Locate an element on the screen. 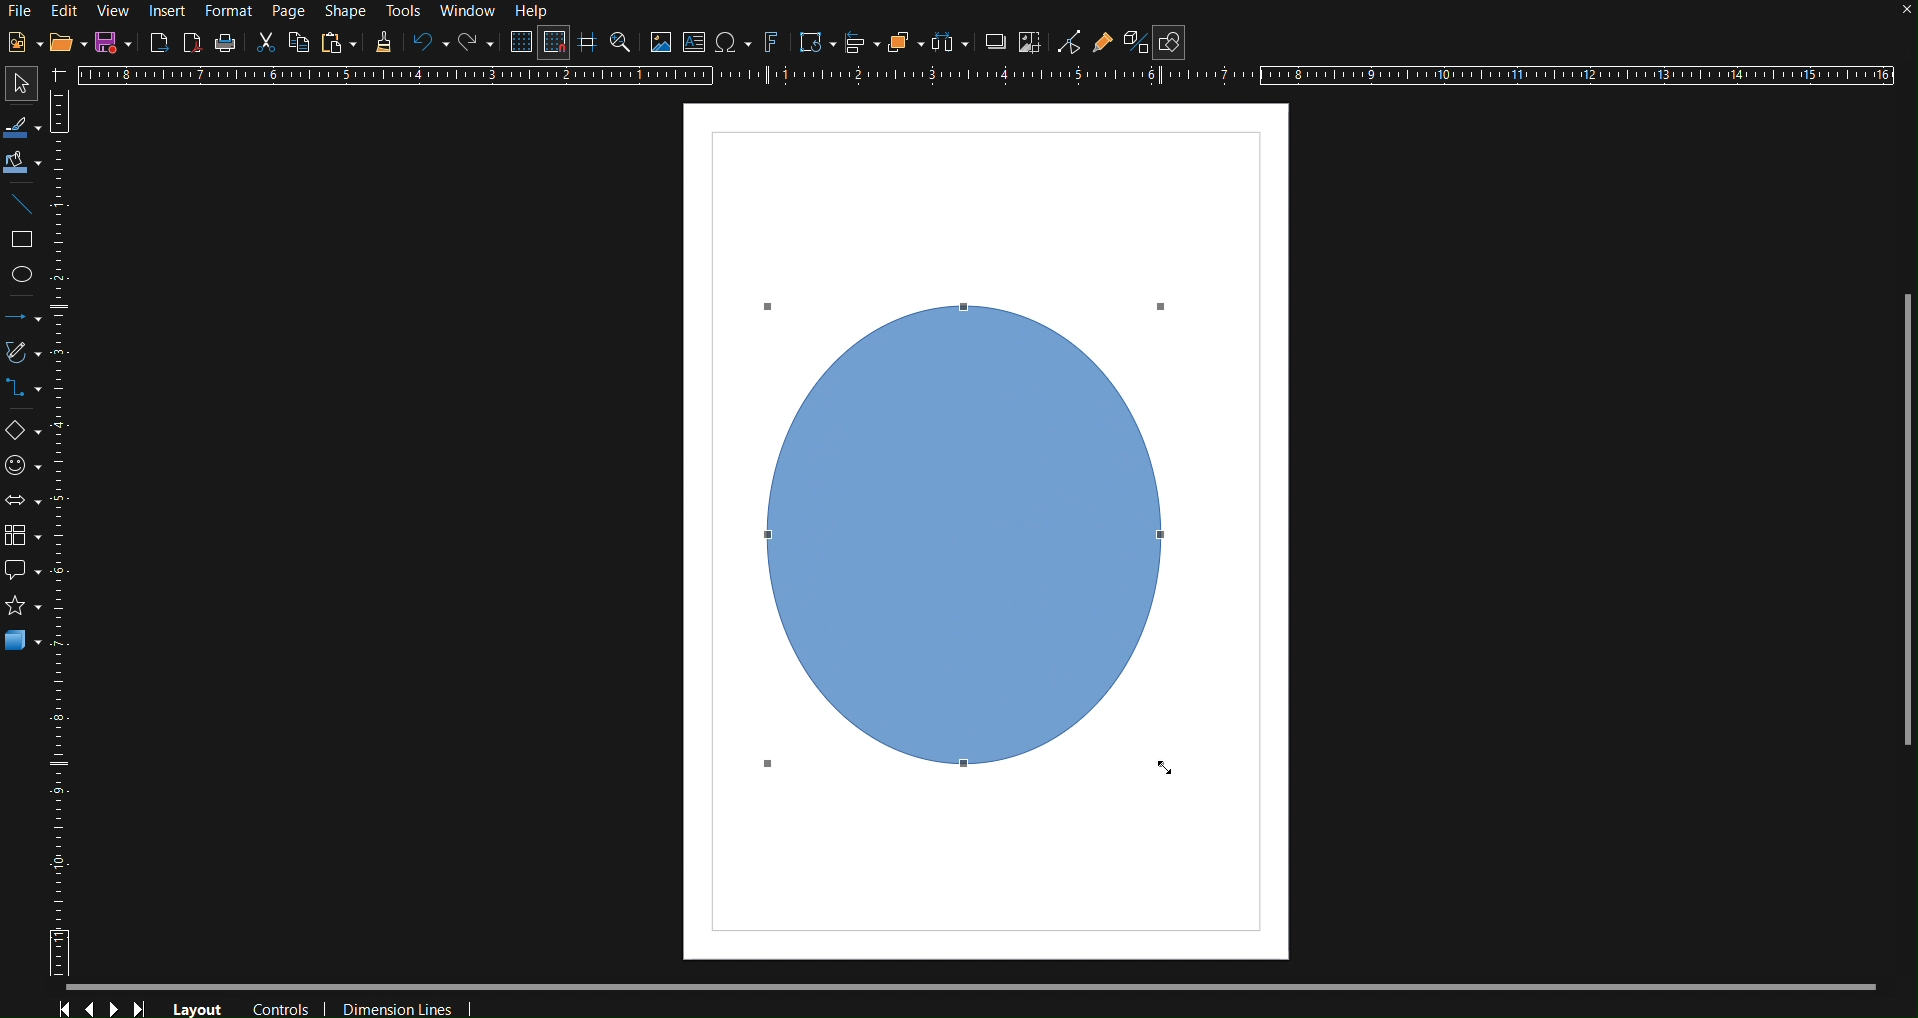 This screenshot has width=1918, height=1018. Show Draw Functions is located at coordinates (1168, 43).